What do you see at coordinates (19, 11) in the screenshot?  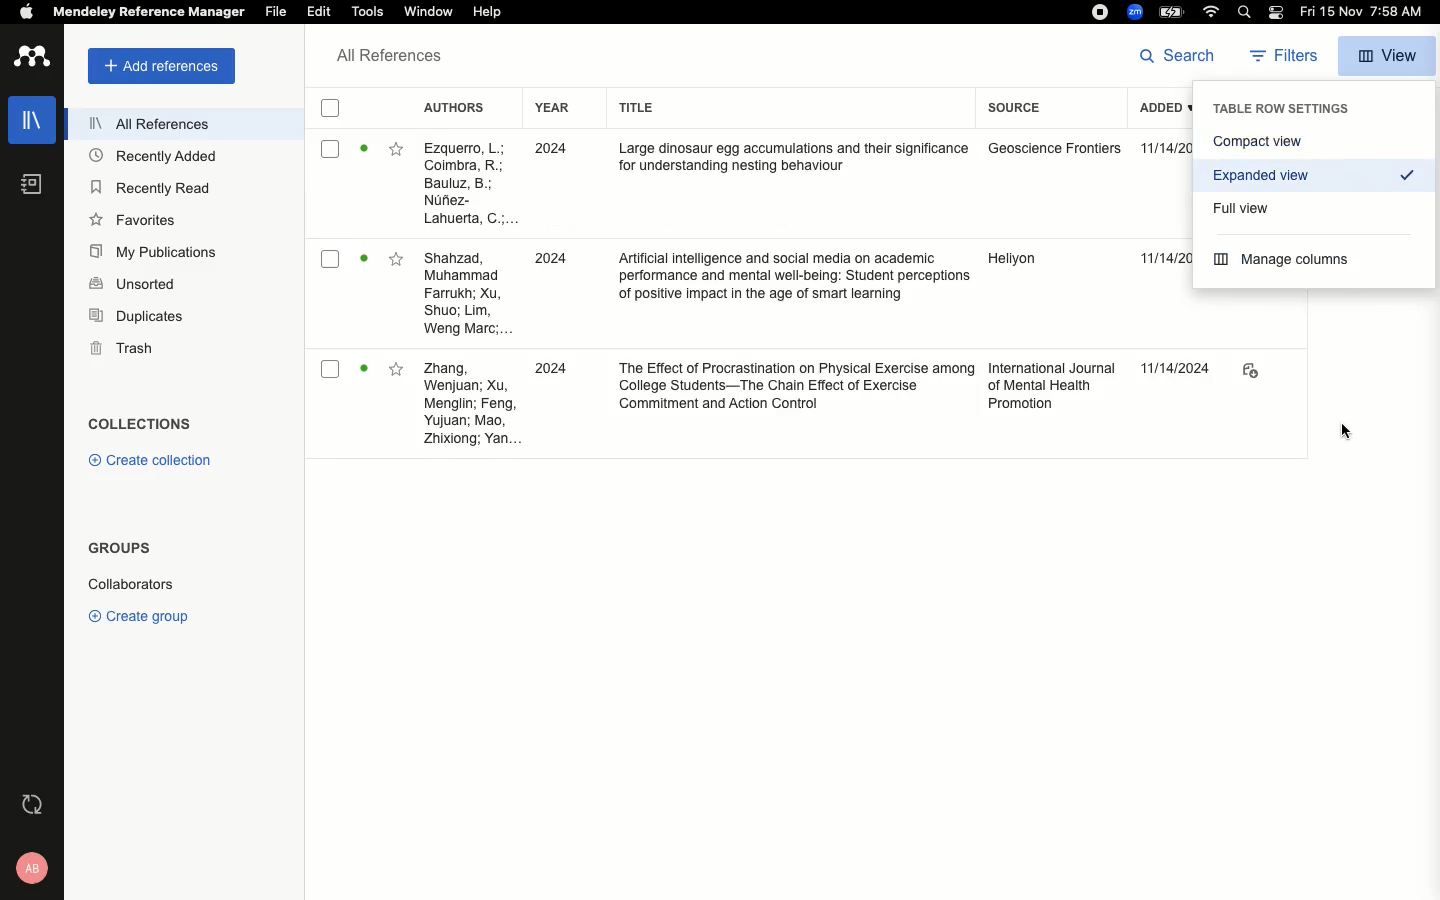 I see `Apple logo` at bounding box center [19, 11].